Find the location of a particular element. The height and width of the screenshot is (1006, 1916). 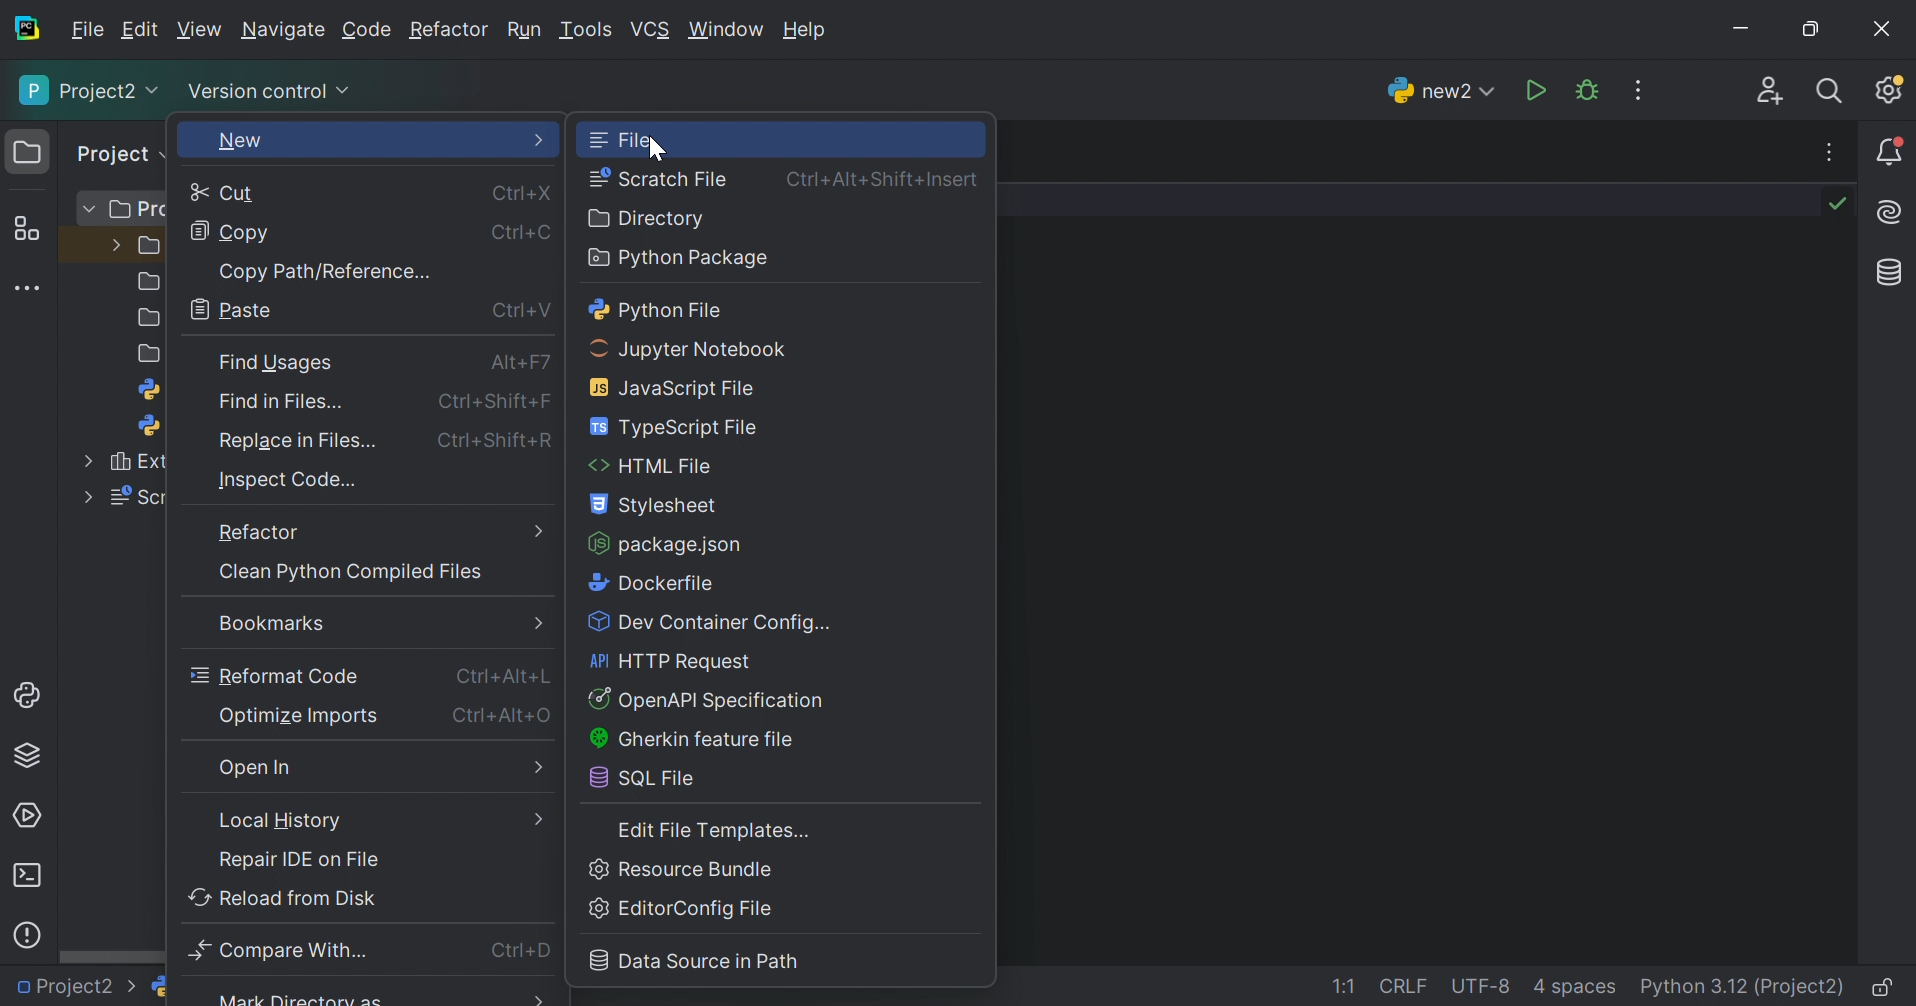

Data source in path is located at coordinates (696, 960).